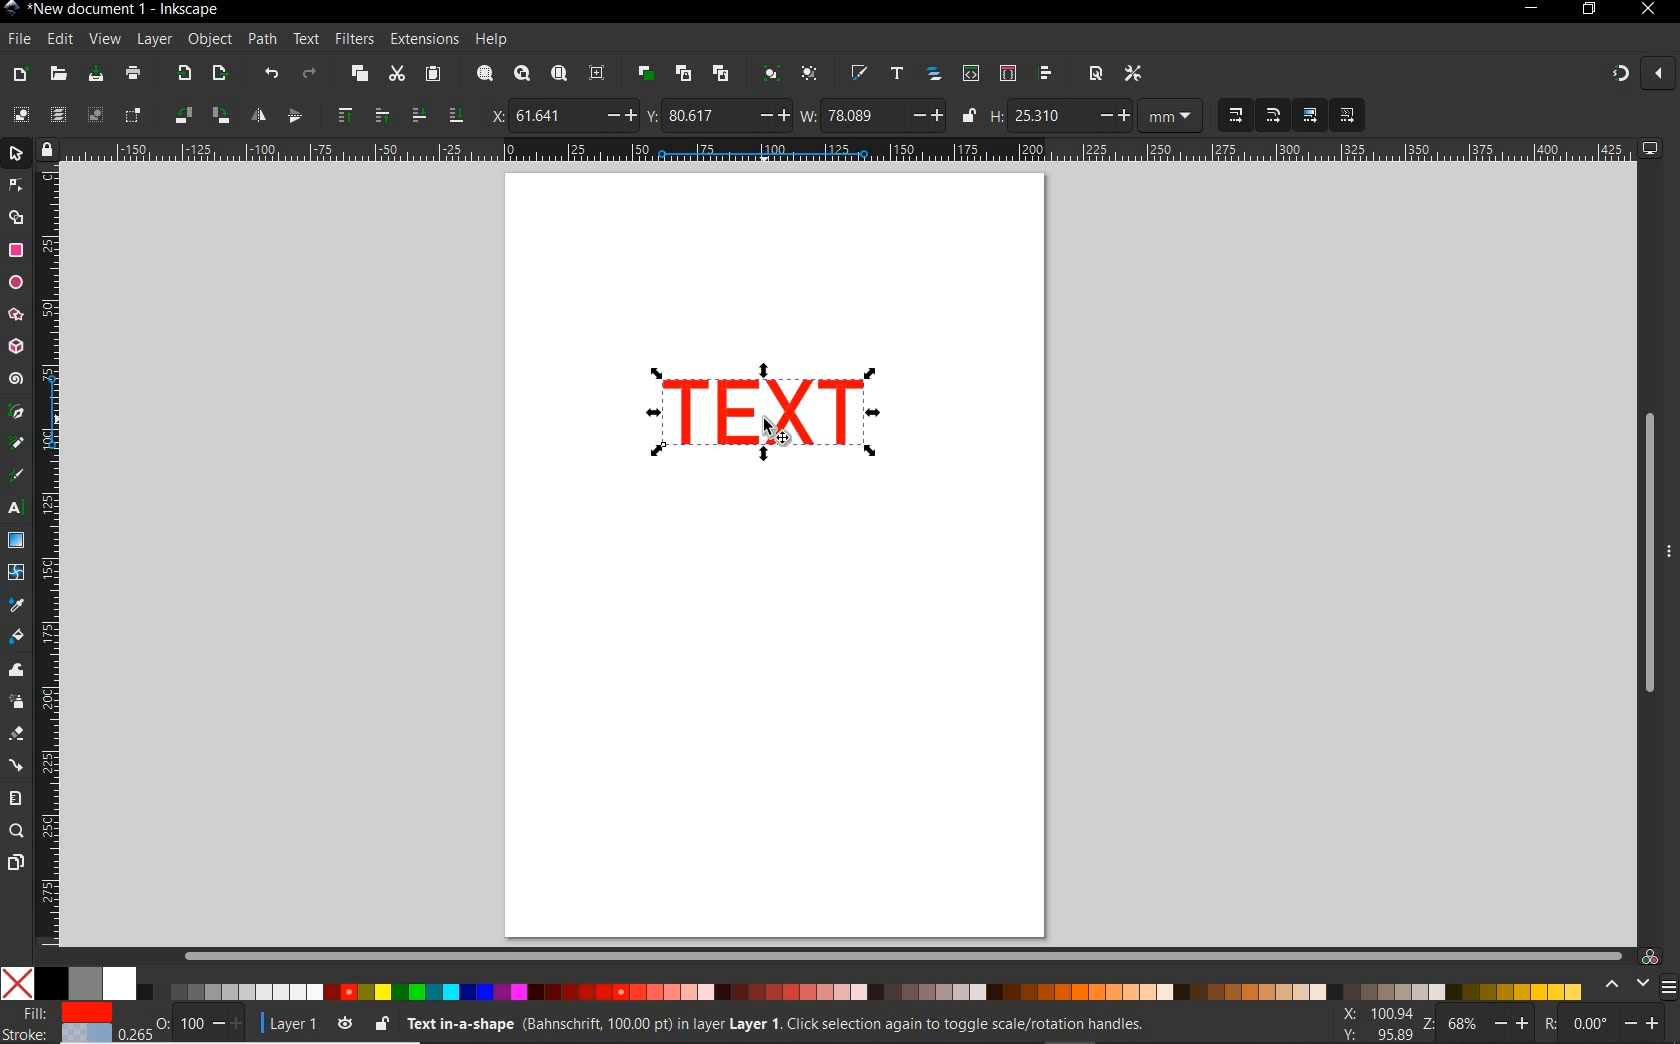  What do you see at coordinates (1650, 956) in the screenshot?
I see `color managed code` at bounding box center [1650, 956].